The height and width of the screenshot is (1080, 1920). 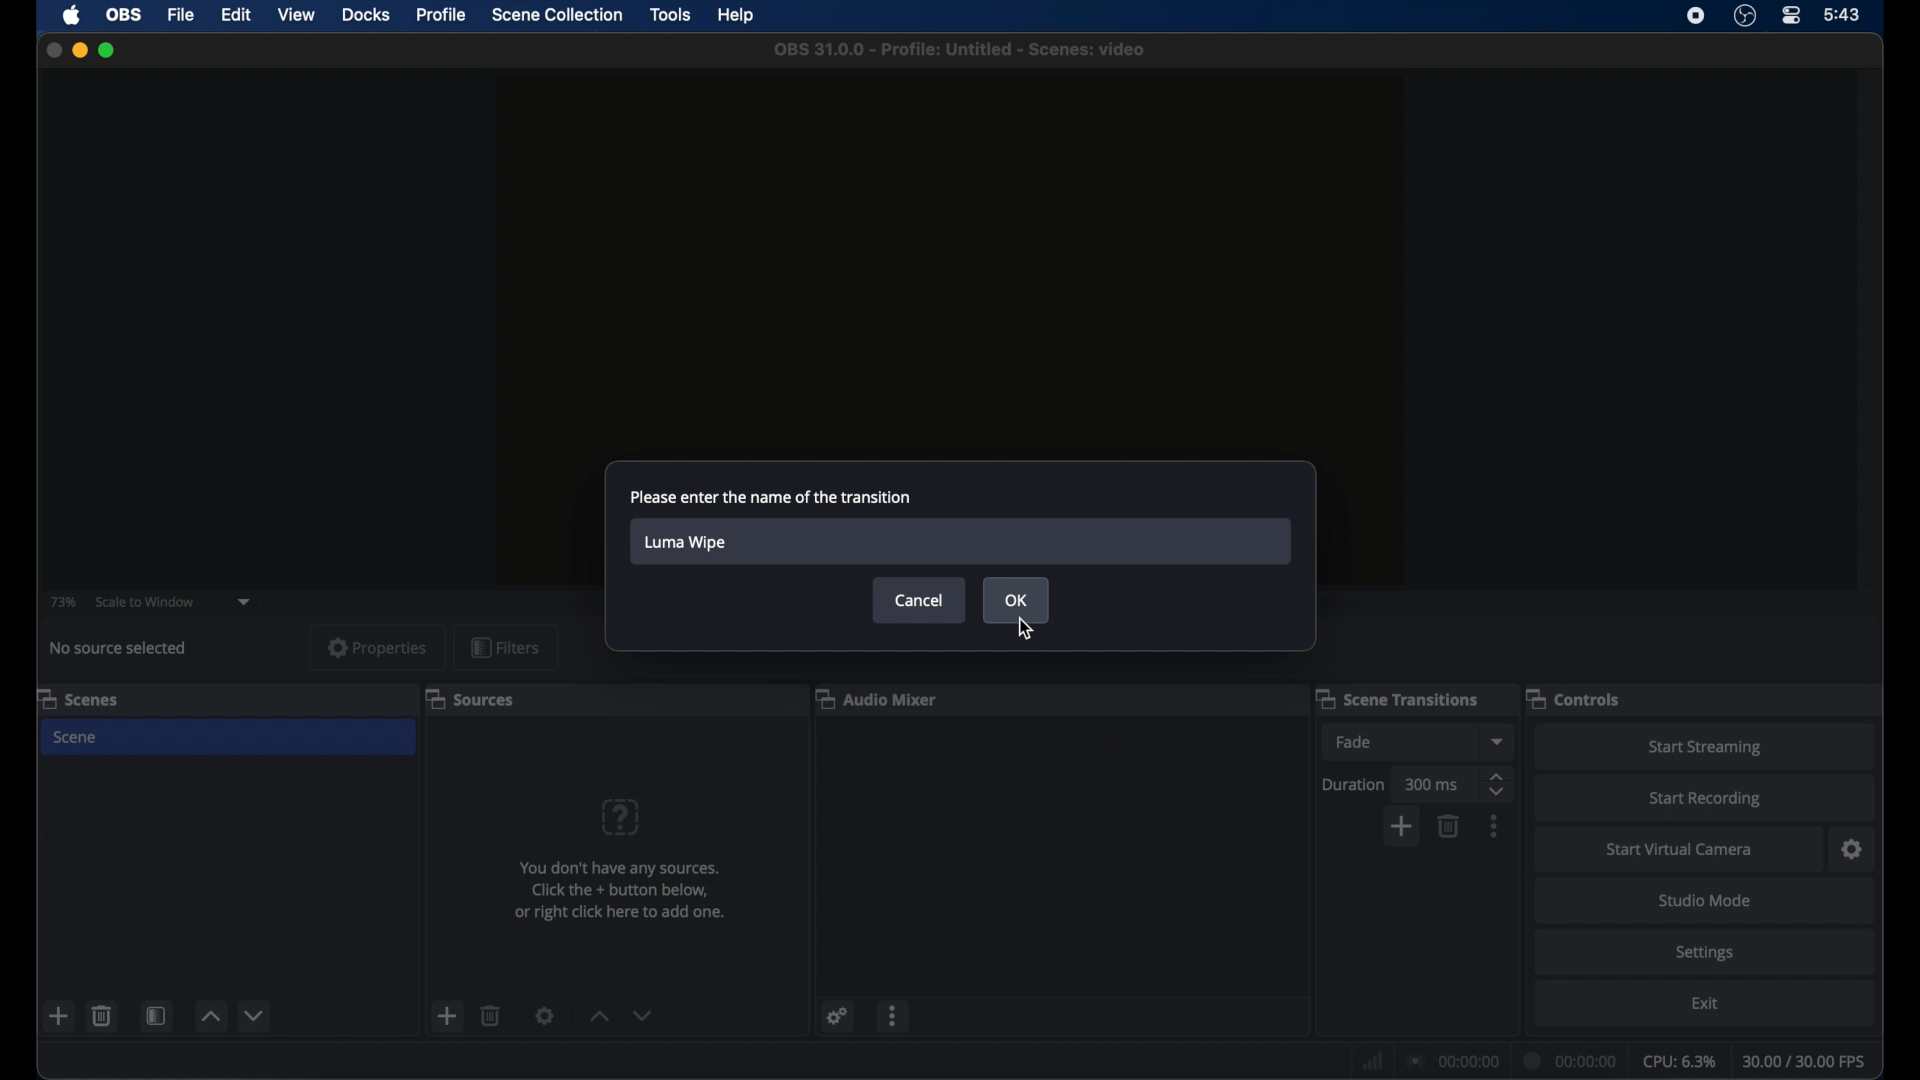 What do you see at coordinates (558, 14) in the screenshot?
I see `scene collection` at bounding box center [558, 14].